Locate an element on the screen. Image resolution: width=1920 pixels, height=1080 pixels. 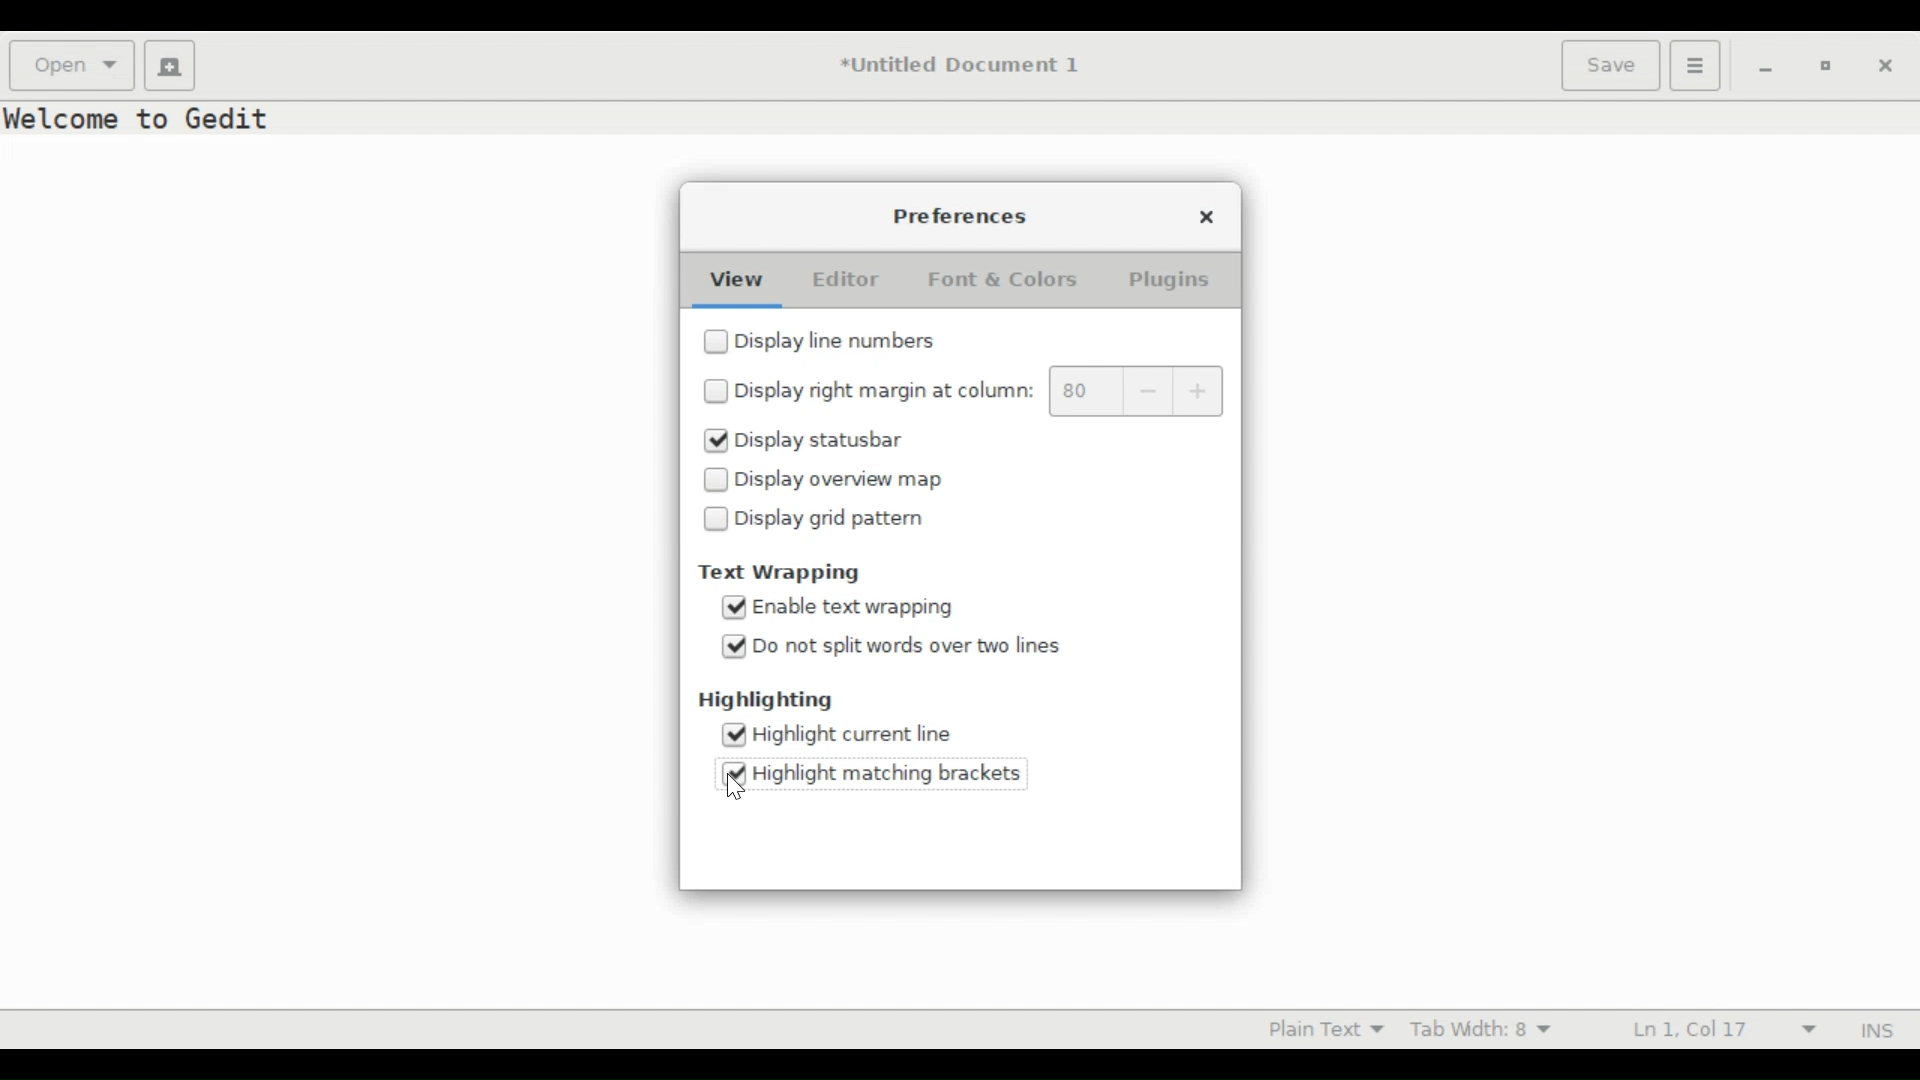
decrease is located at coordinates (1143, 392).